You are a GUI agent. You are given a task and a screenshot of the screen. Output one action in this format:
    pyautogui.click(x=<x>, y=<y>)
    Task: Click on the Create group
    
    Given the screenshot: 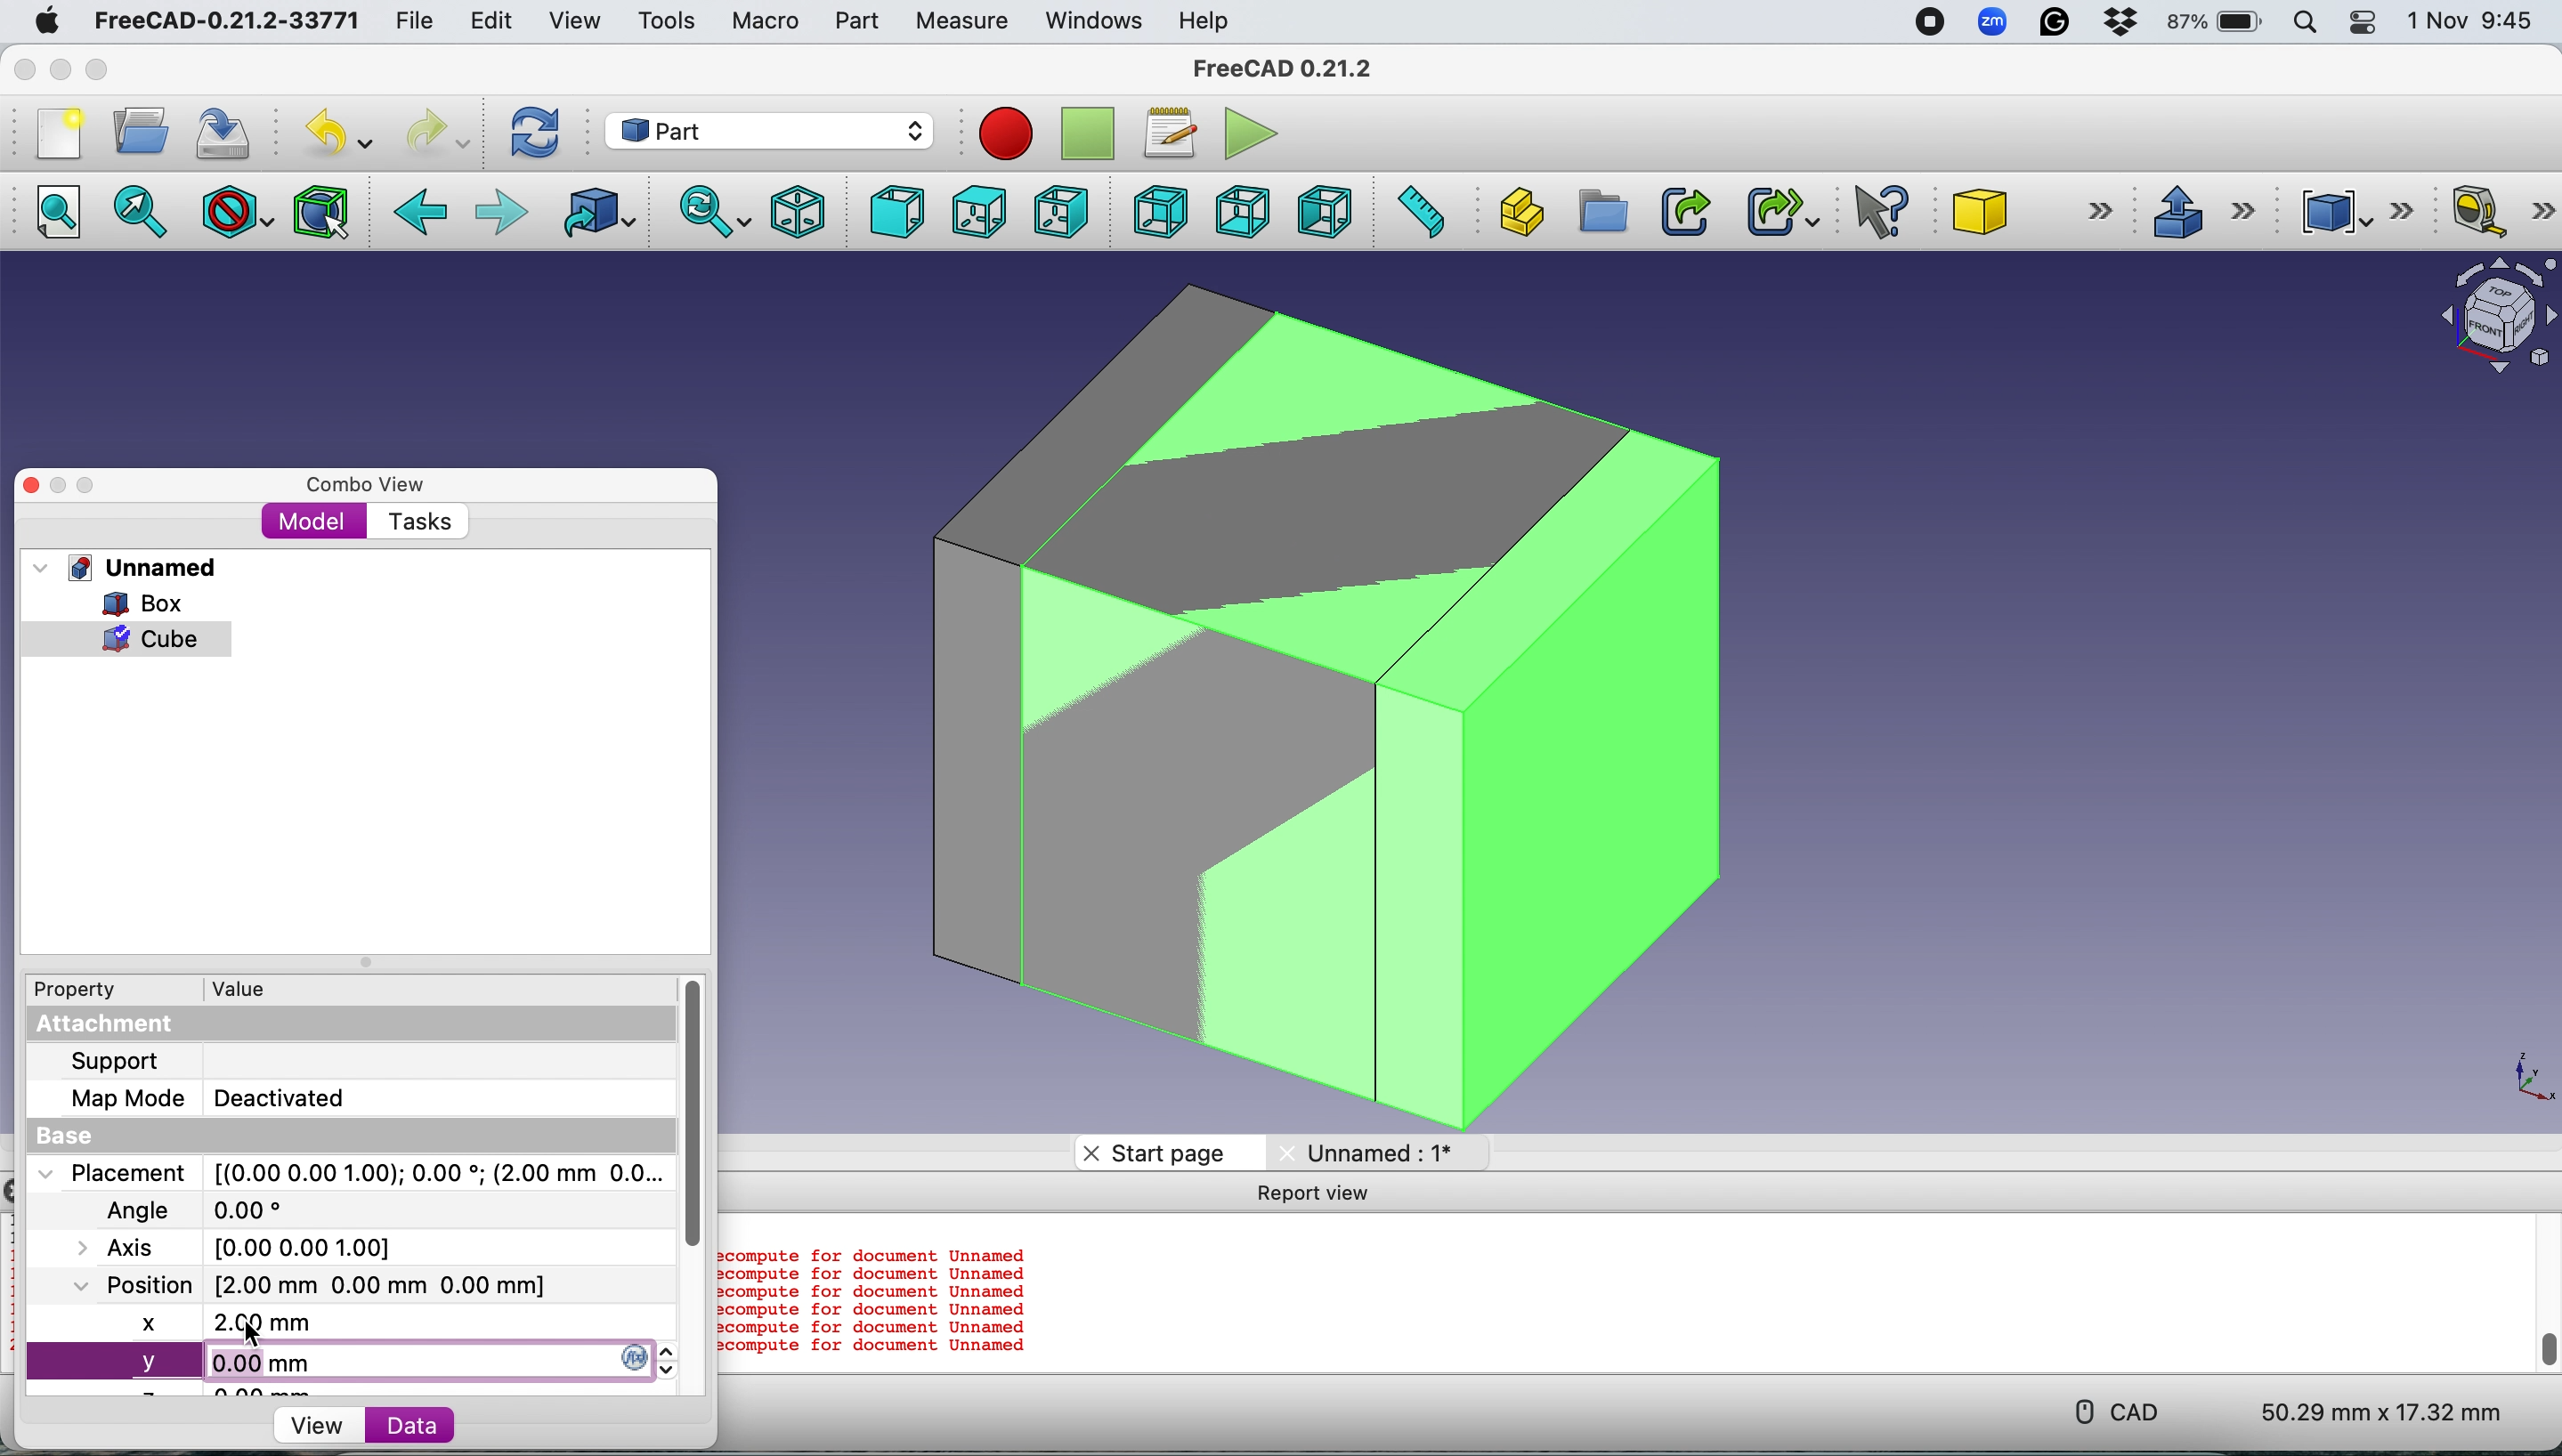 What is the action you would take?
    pyautogui.click(x=1600, y=212)
    